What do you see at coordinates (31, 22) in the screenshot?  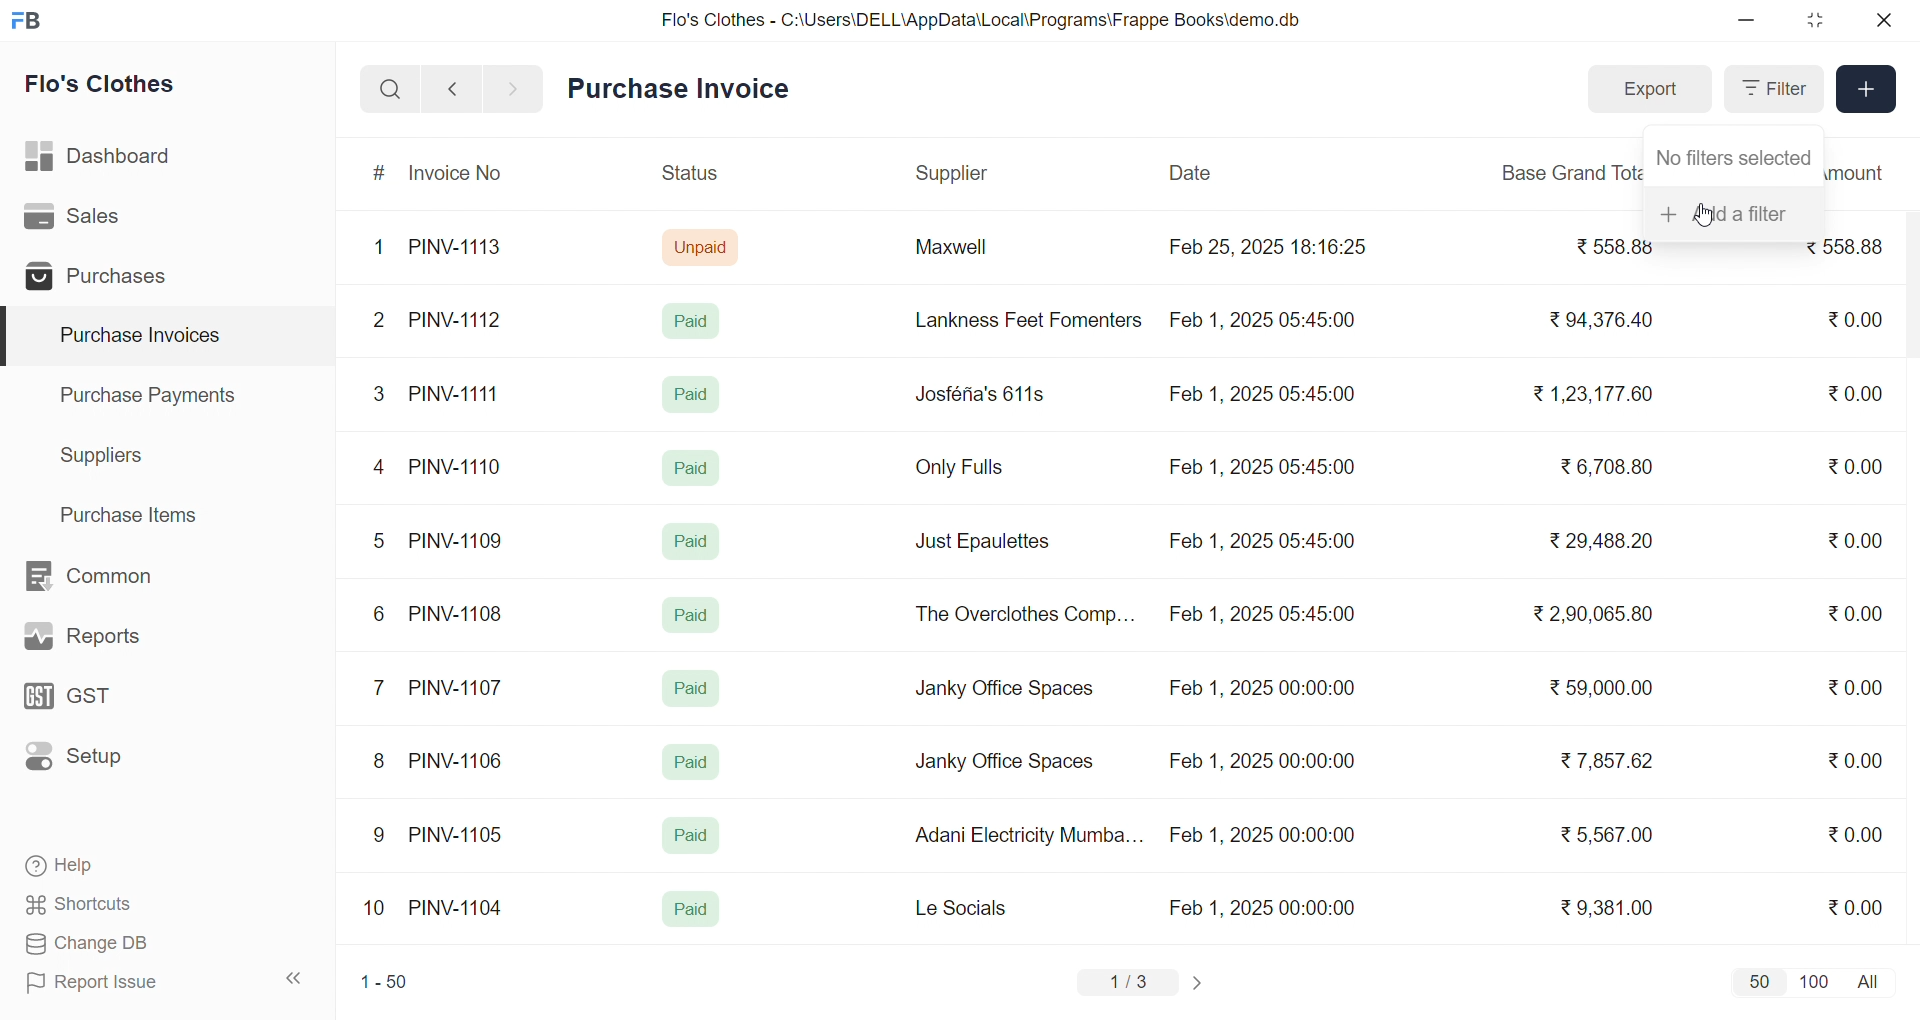 I see `logo` at bounding box center [31, 22].